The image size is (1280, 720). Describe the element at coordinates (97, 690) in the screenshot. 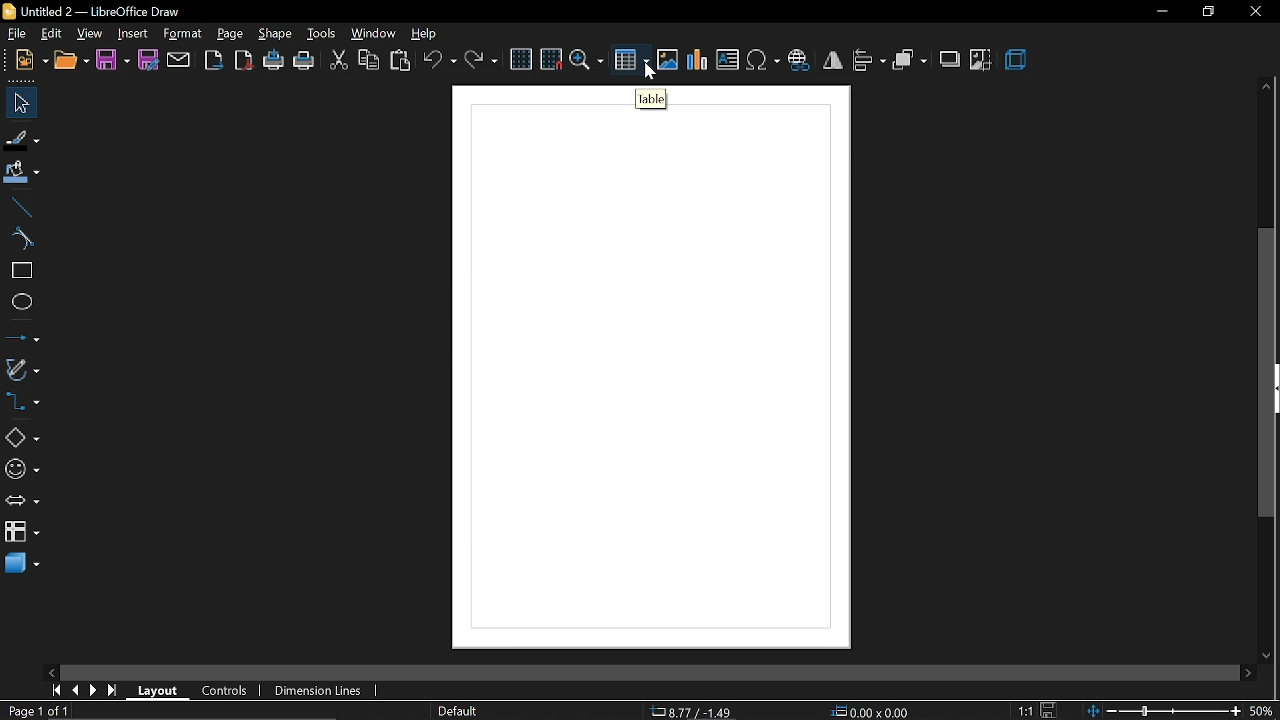

I see `next page` at that location.